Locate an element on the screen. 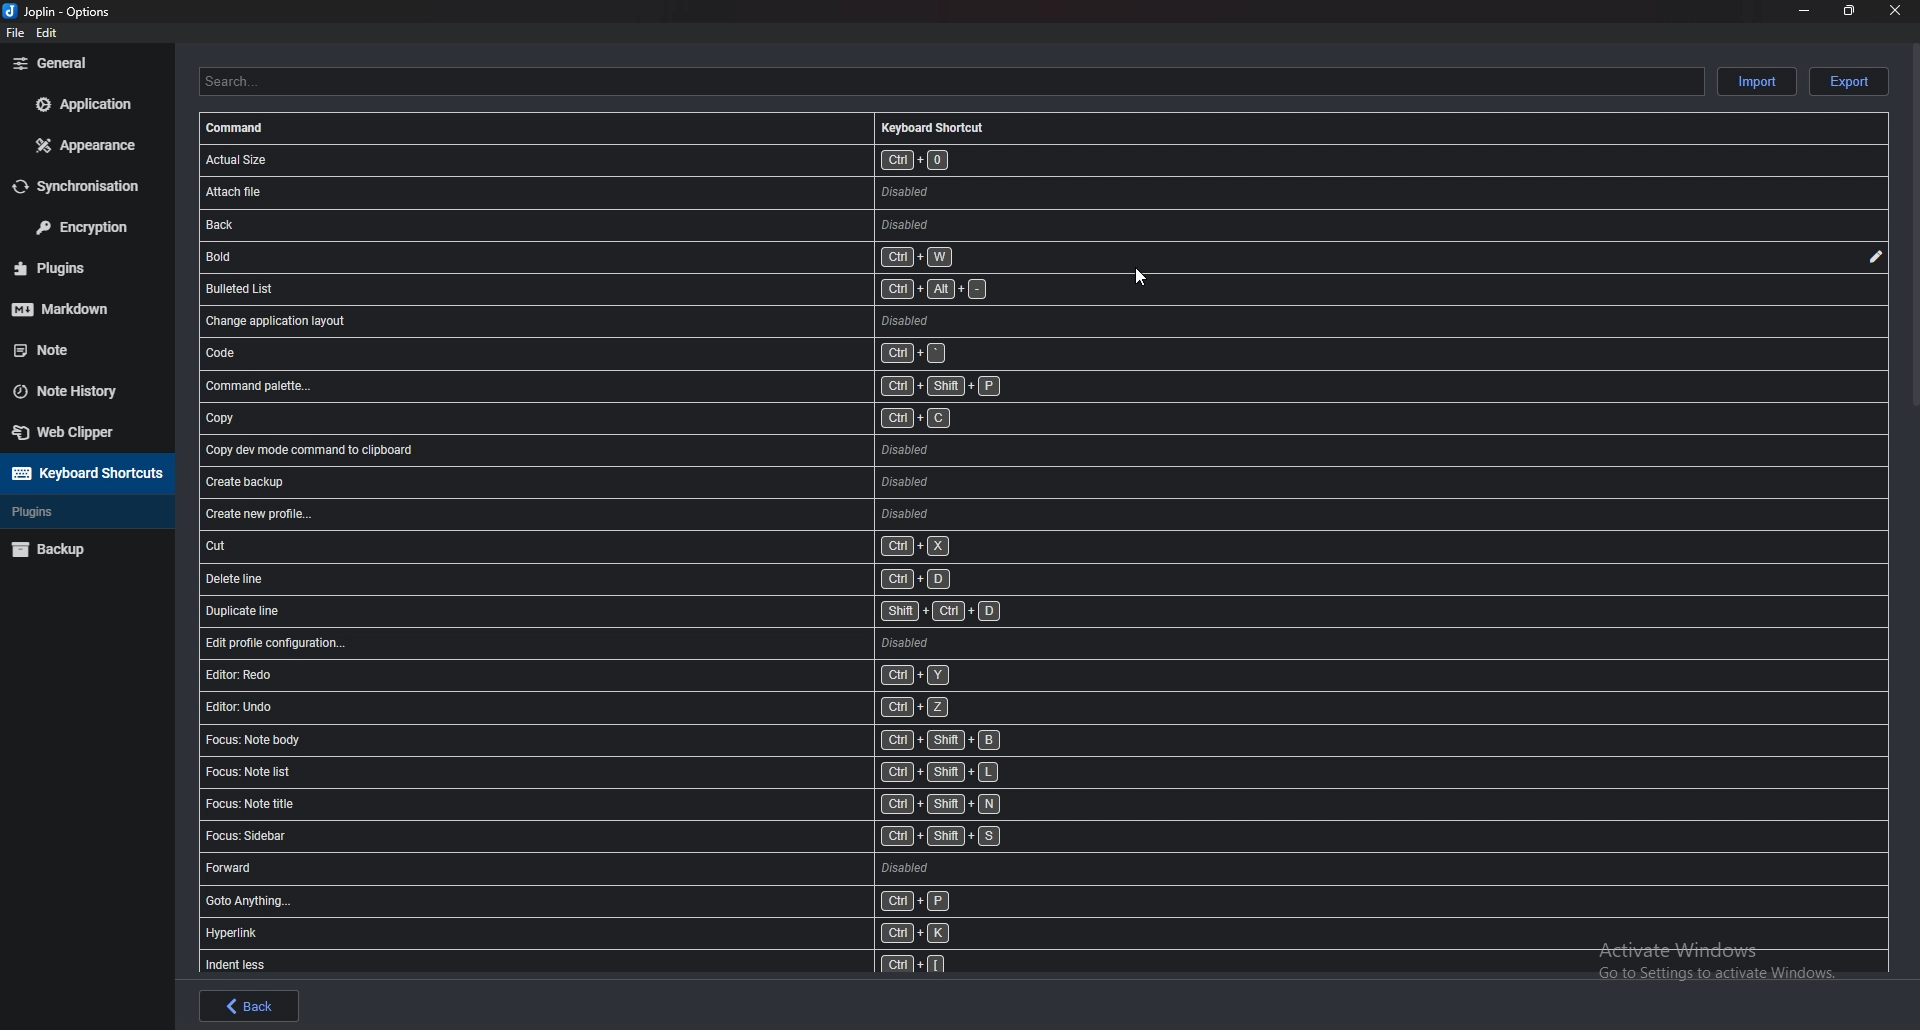 This screenshot has width=1920, height=1030. markdown is located at coordinates (78, 308).